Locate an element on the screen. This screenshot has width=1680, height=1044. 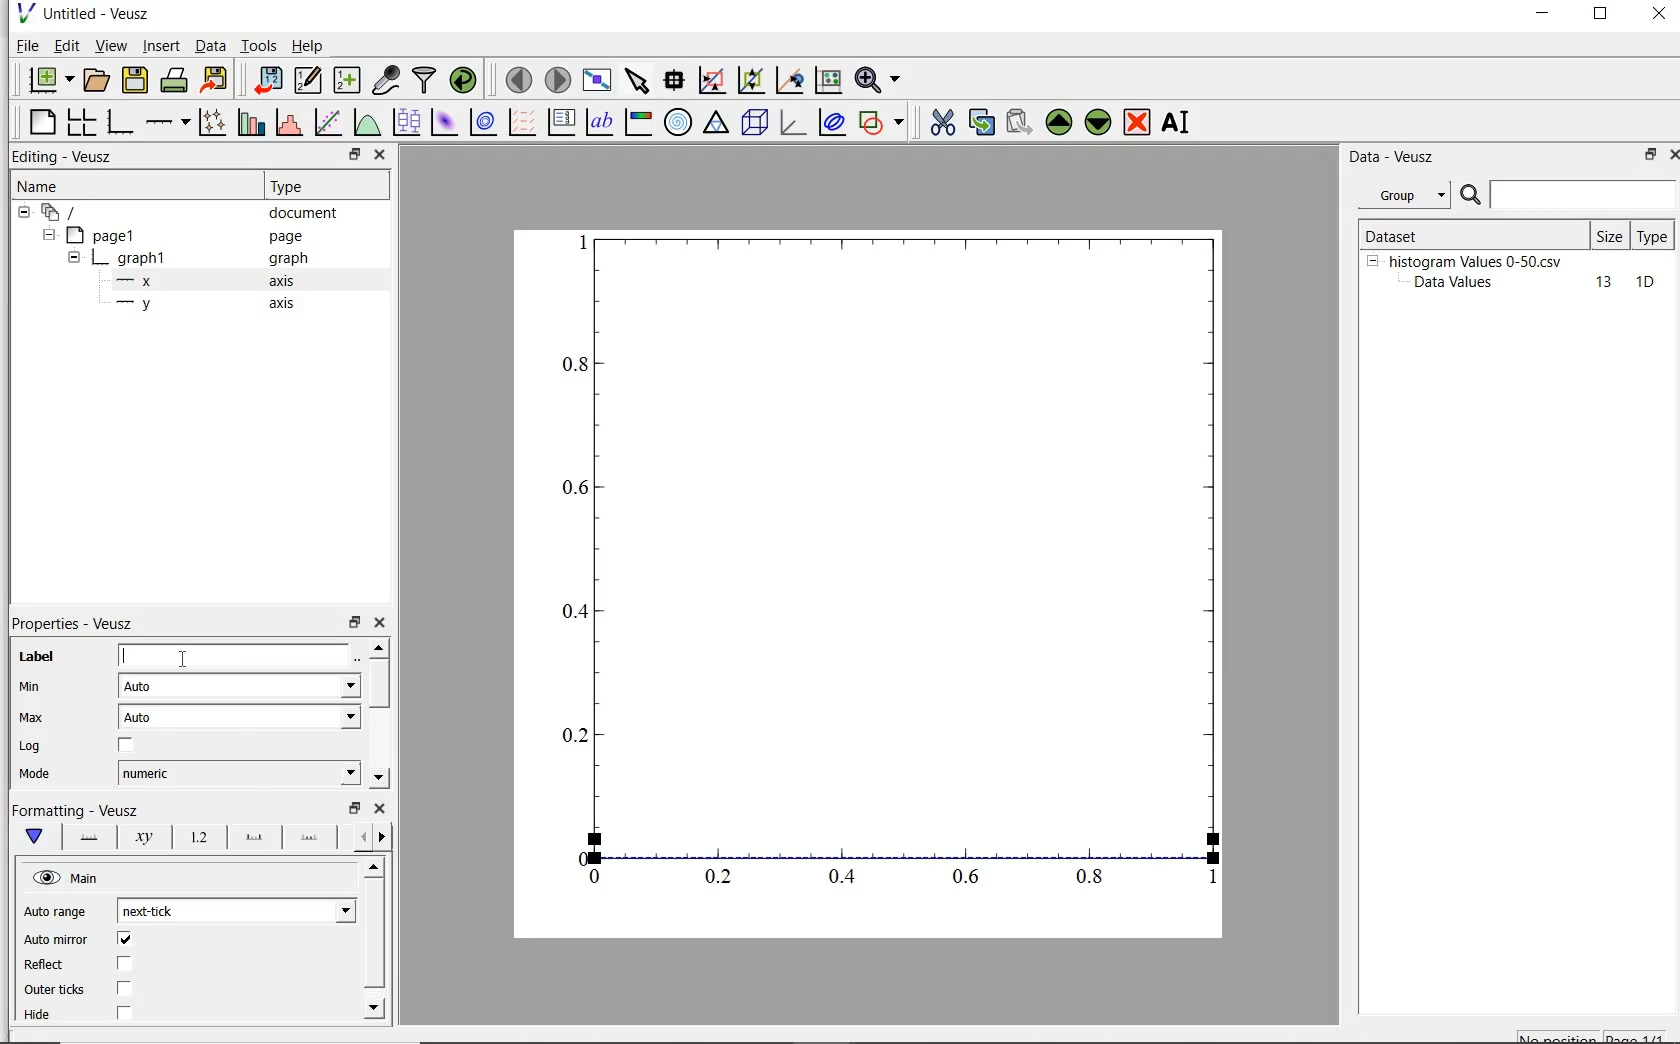
plot 2d dataset as contours is located at coordinates (483, 122).